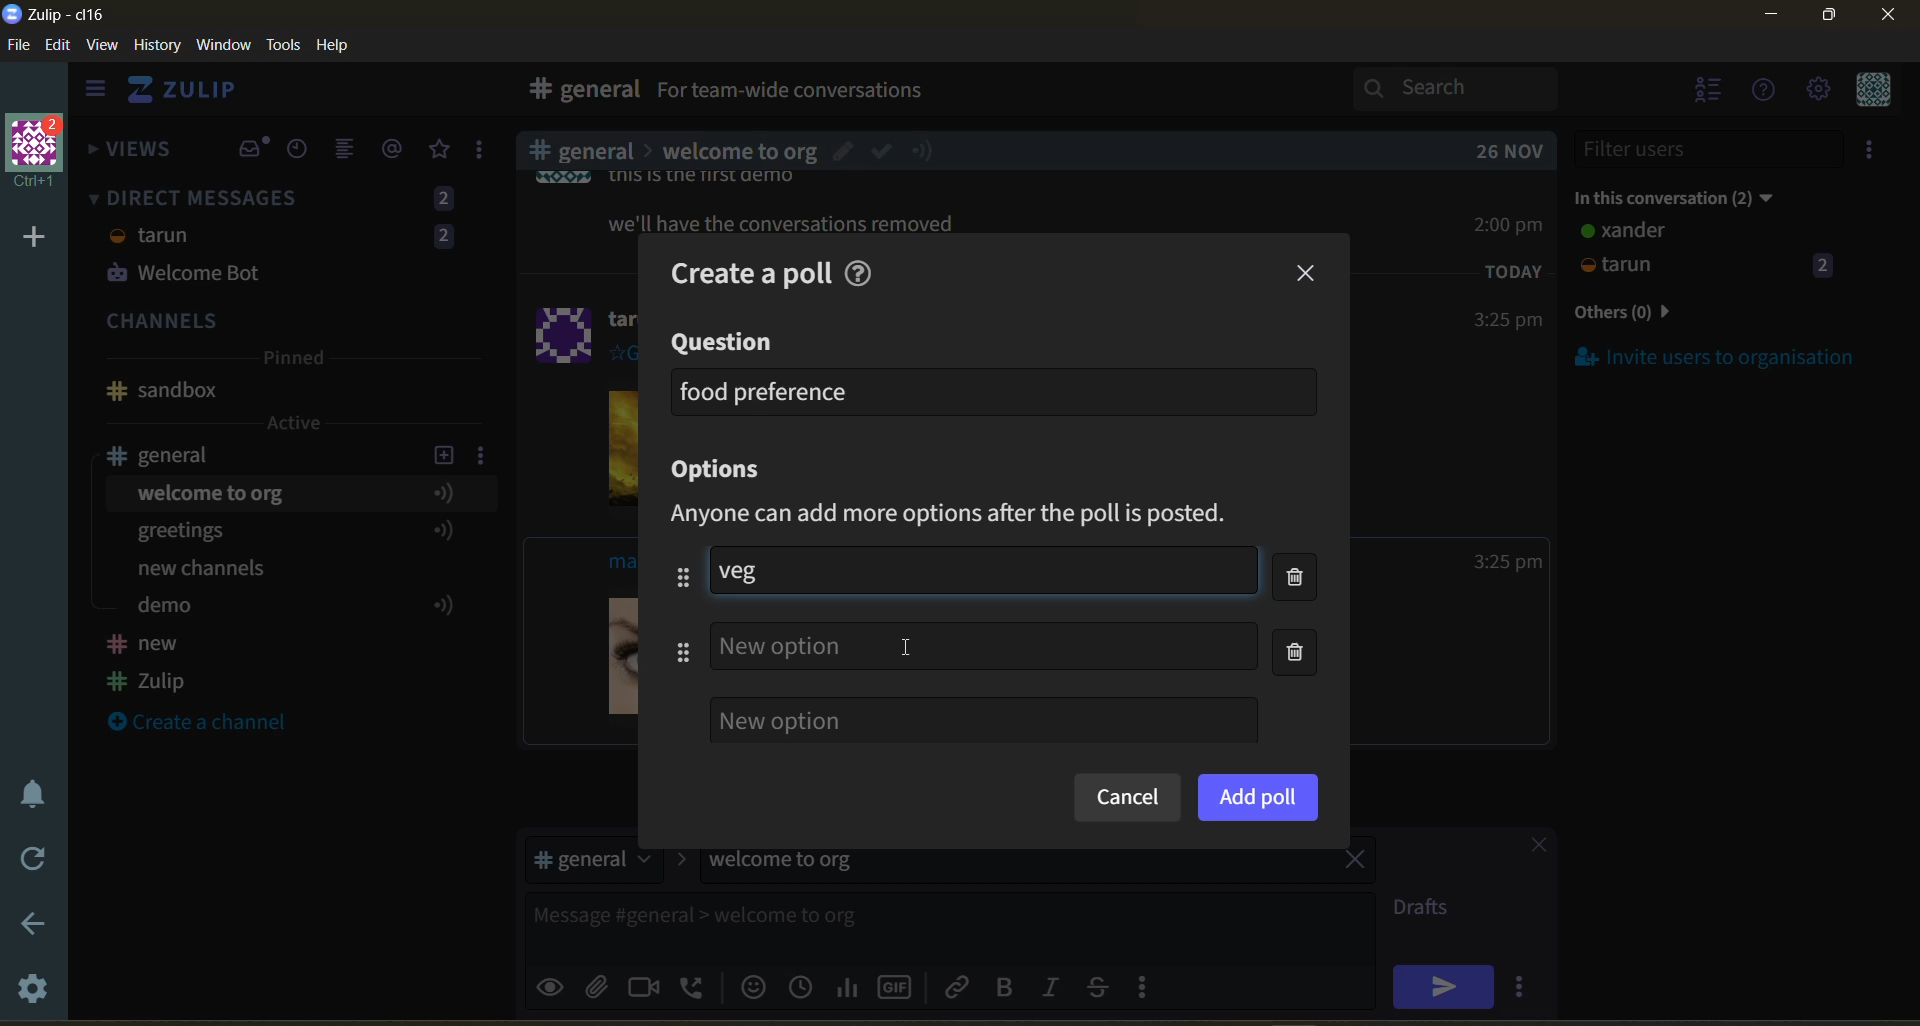  Describe the element at coordinates (1511, 224) in the screenshot. I see `2:00 pm` at that location.